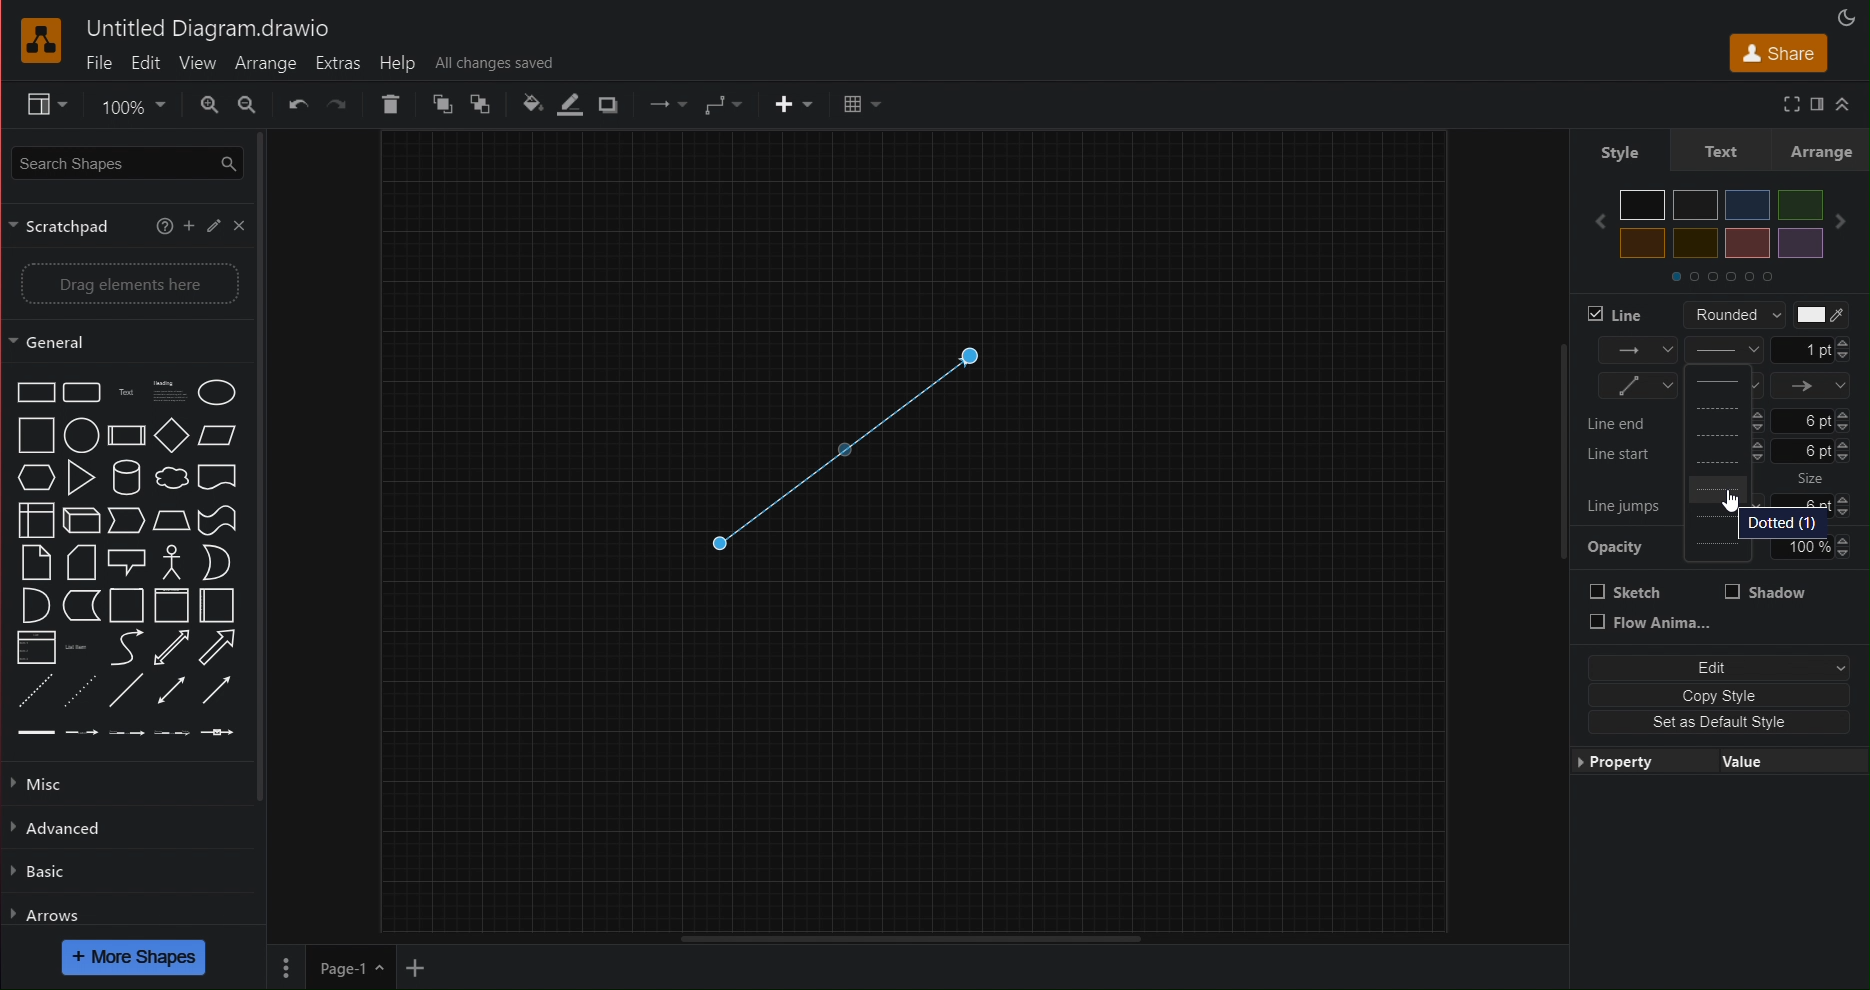  What do you see at coordinates (1706, 723) in the screenshot?
I see `Set as Default Style` at bounding box center [1706, 723].